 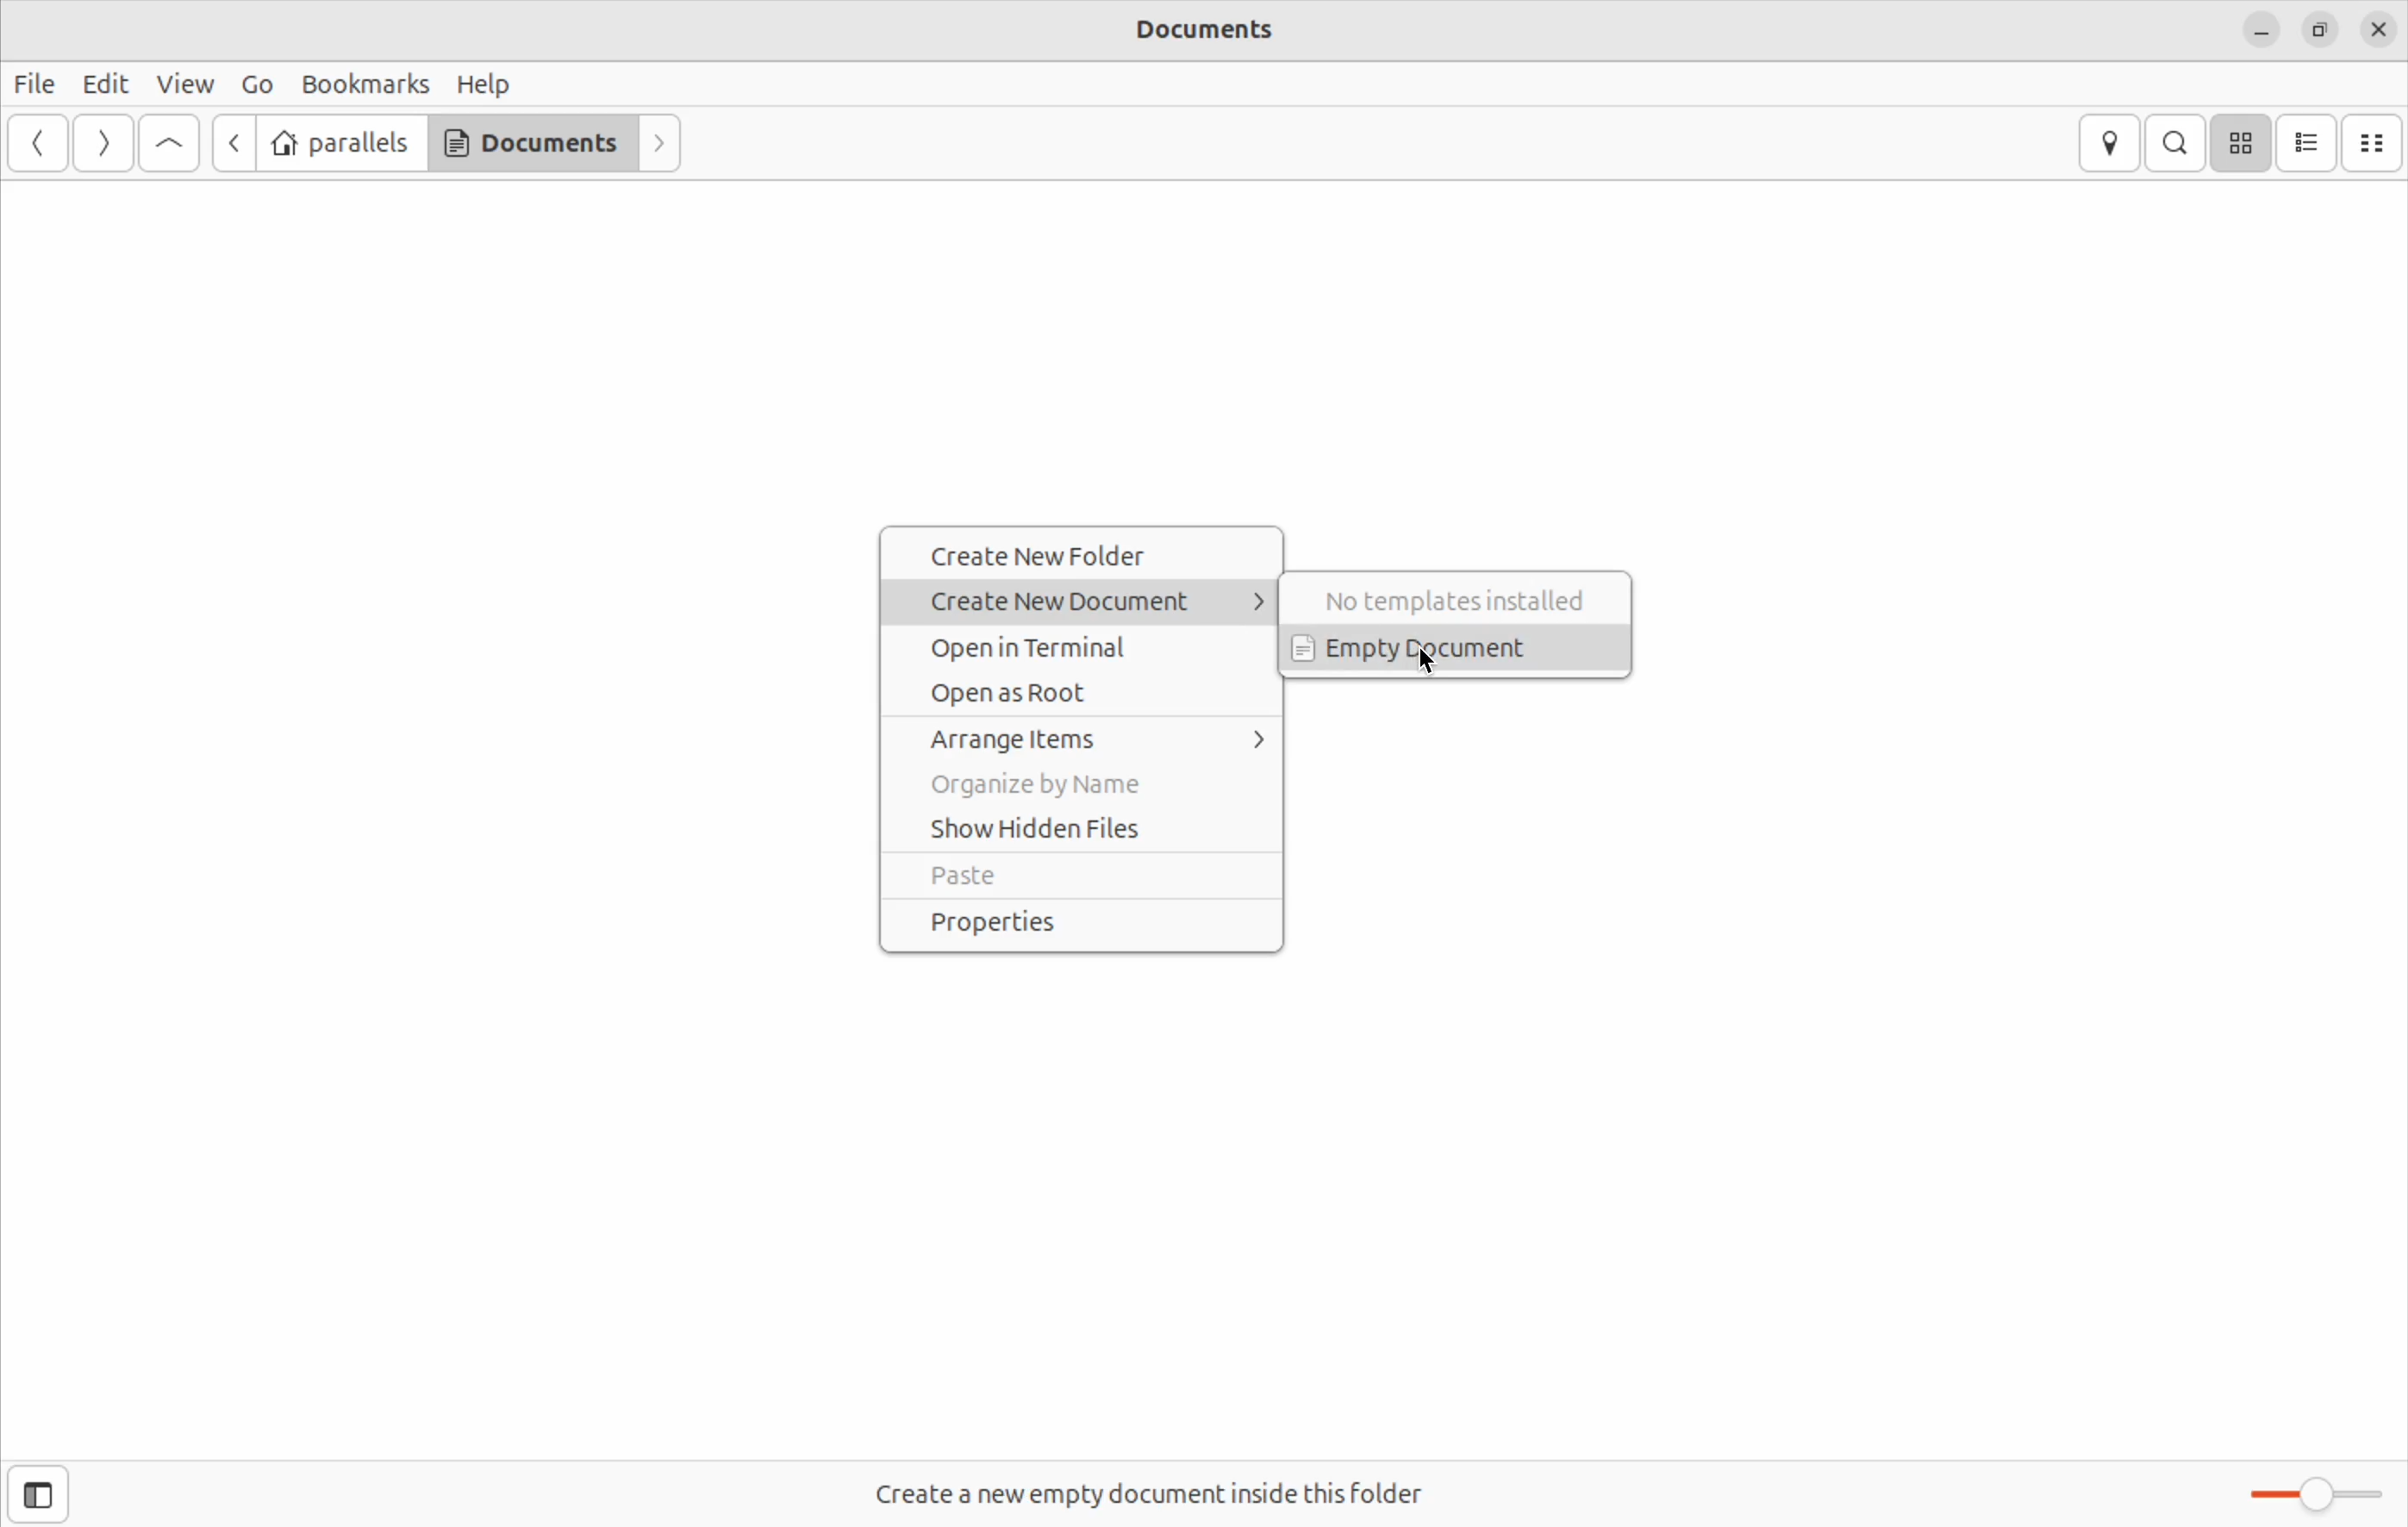 What do you see at coordinates (1080, 924) in the screenshot?
I see `properties` at bounding box center [1080, 924].